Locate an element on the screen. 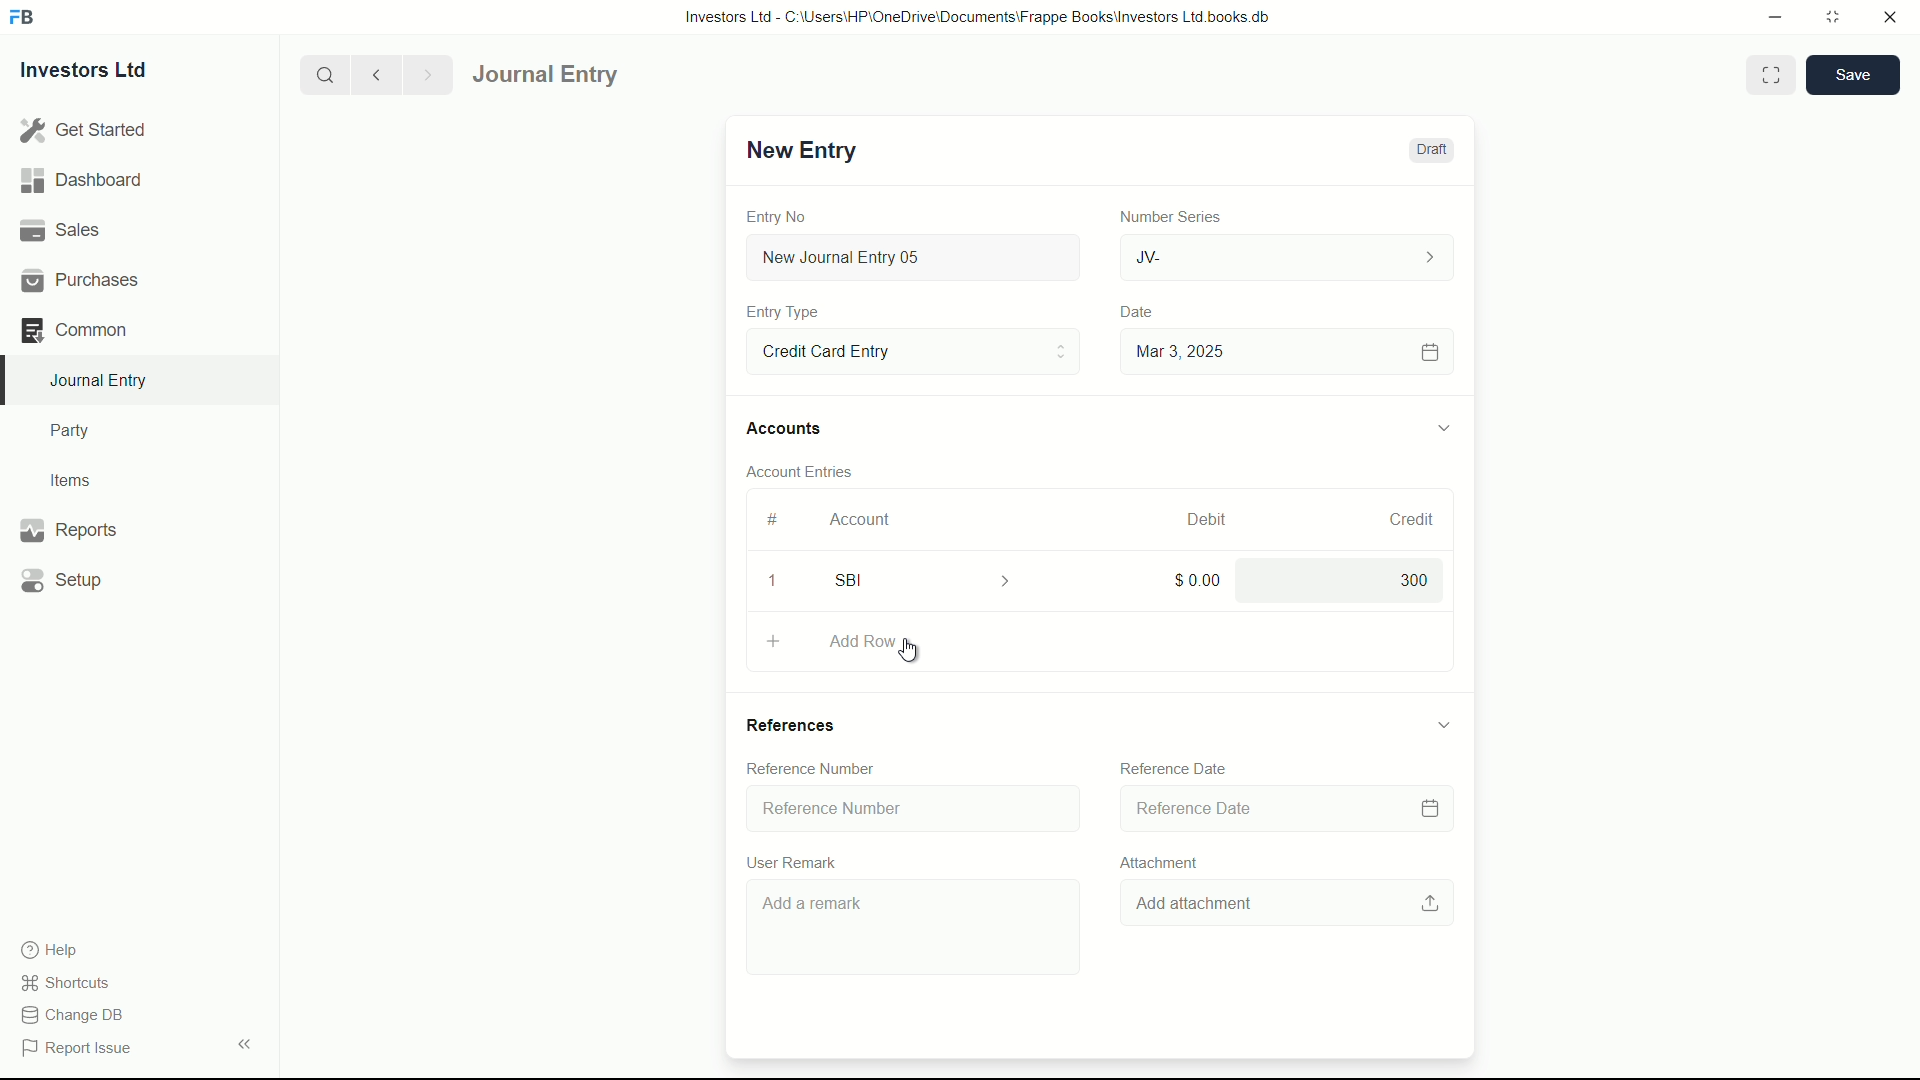 The width and height of the screenshot is (1920, 1080). Add a remark is located at coordinates (917, 930).